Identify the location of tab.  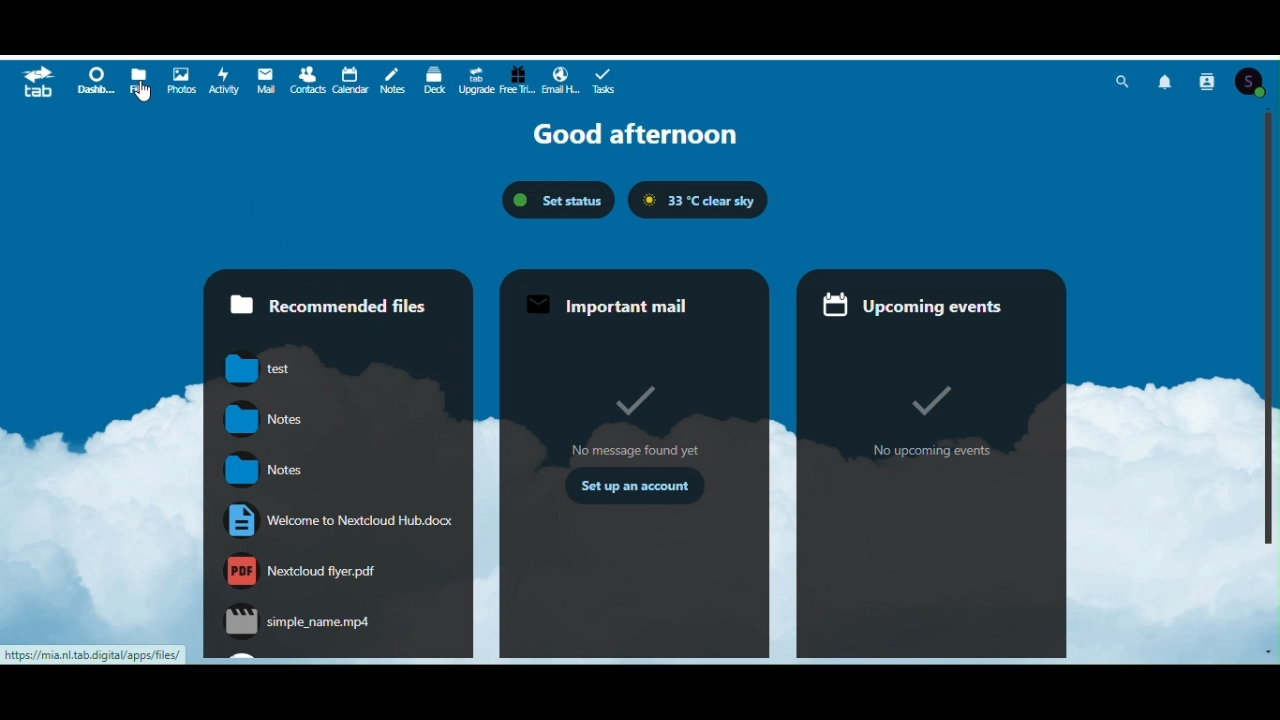
(39, 82).